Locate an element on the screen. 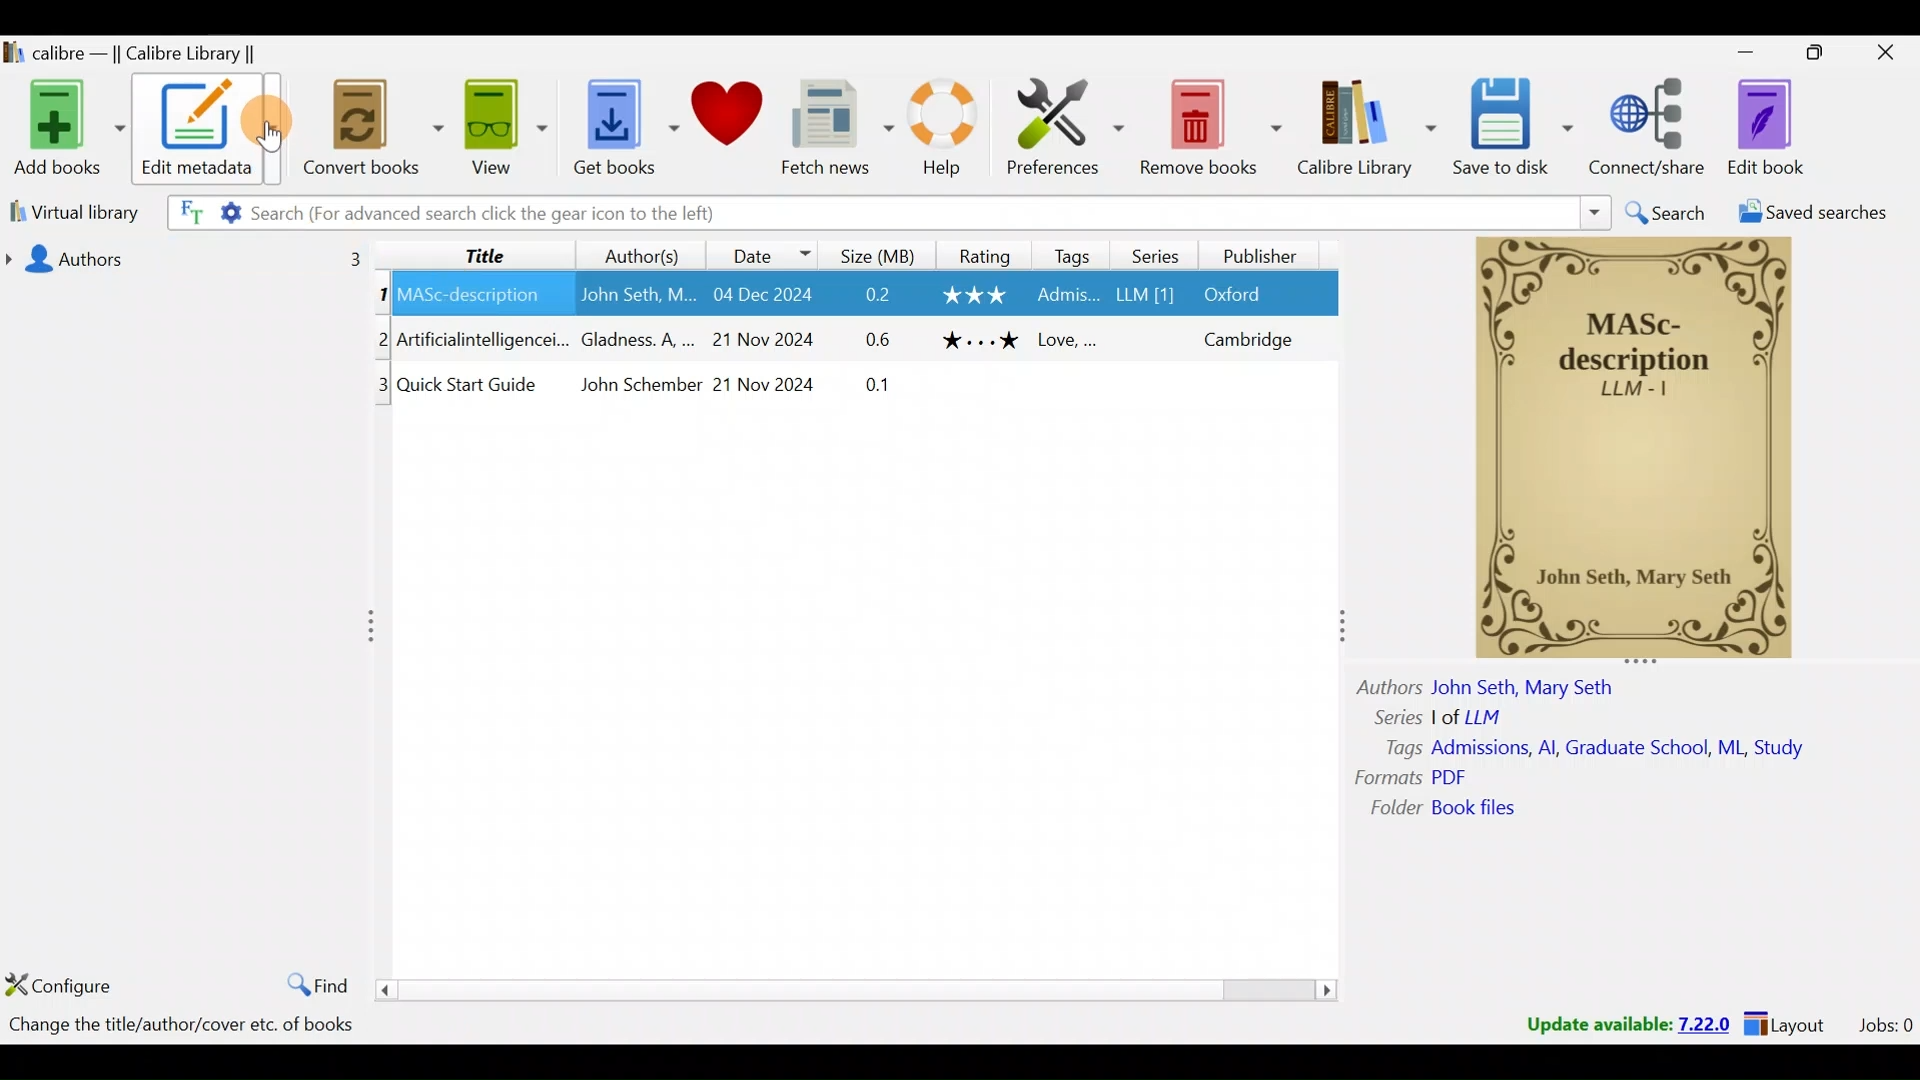   is located at coordinates (1527, 690).